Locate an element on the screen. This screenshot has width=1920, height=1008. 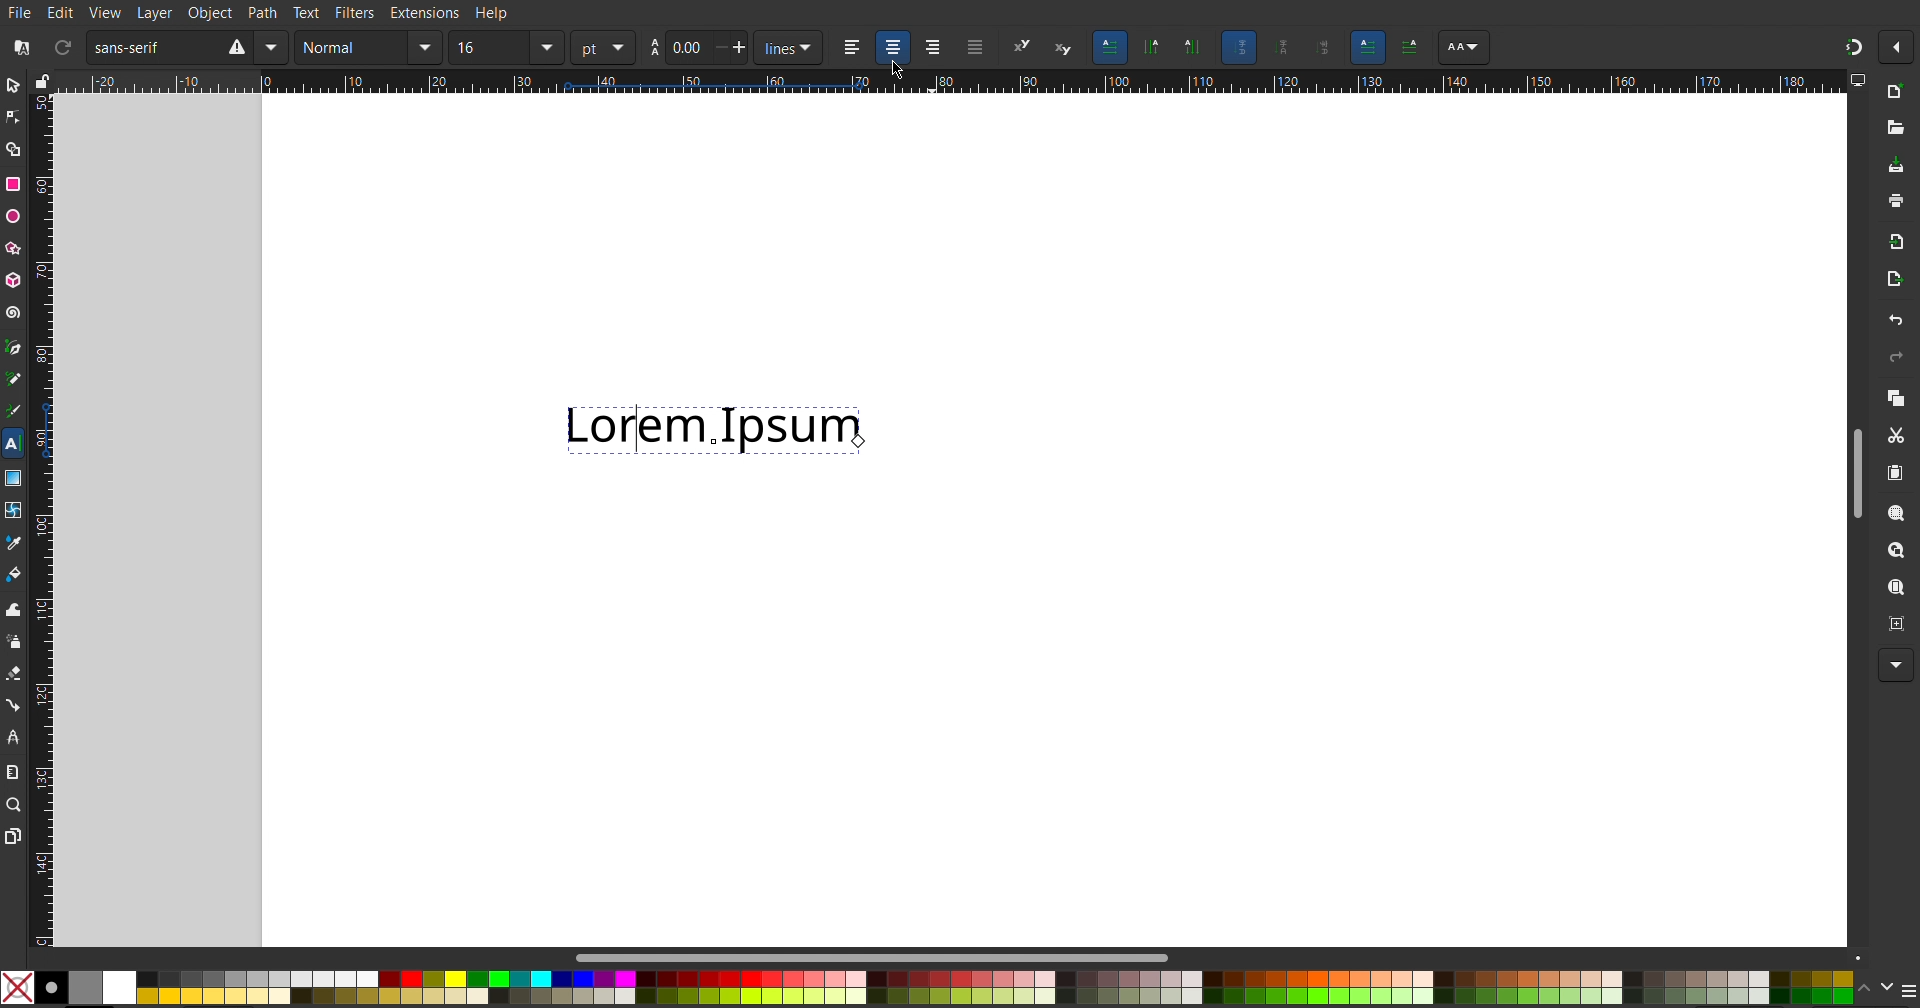
Text alignment is located at coordinates (910, 46).